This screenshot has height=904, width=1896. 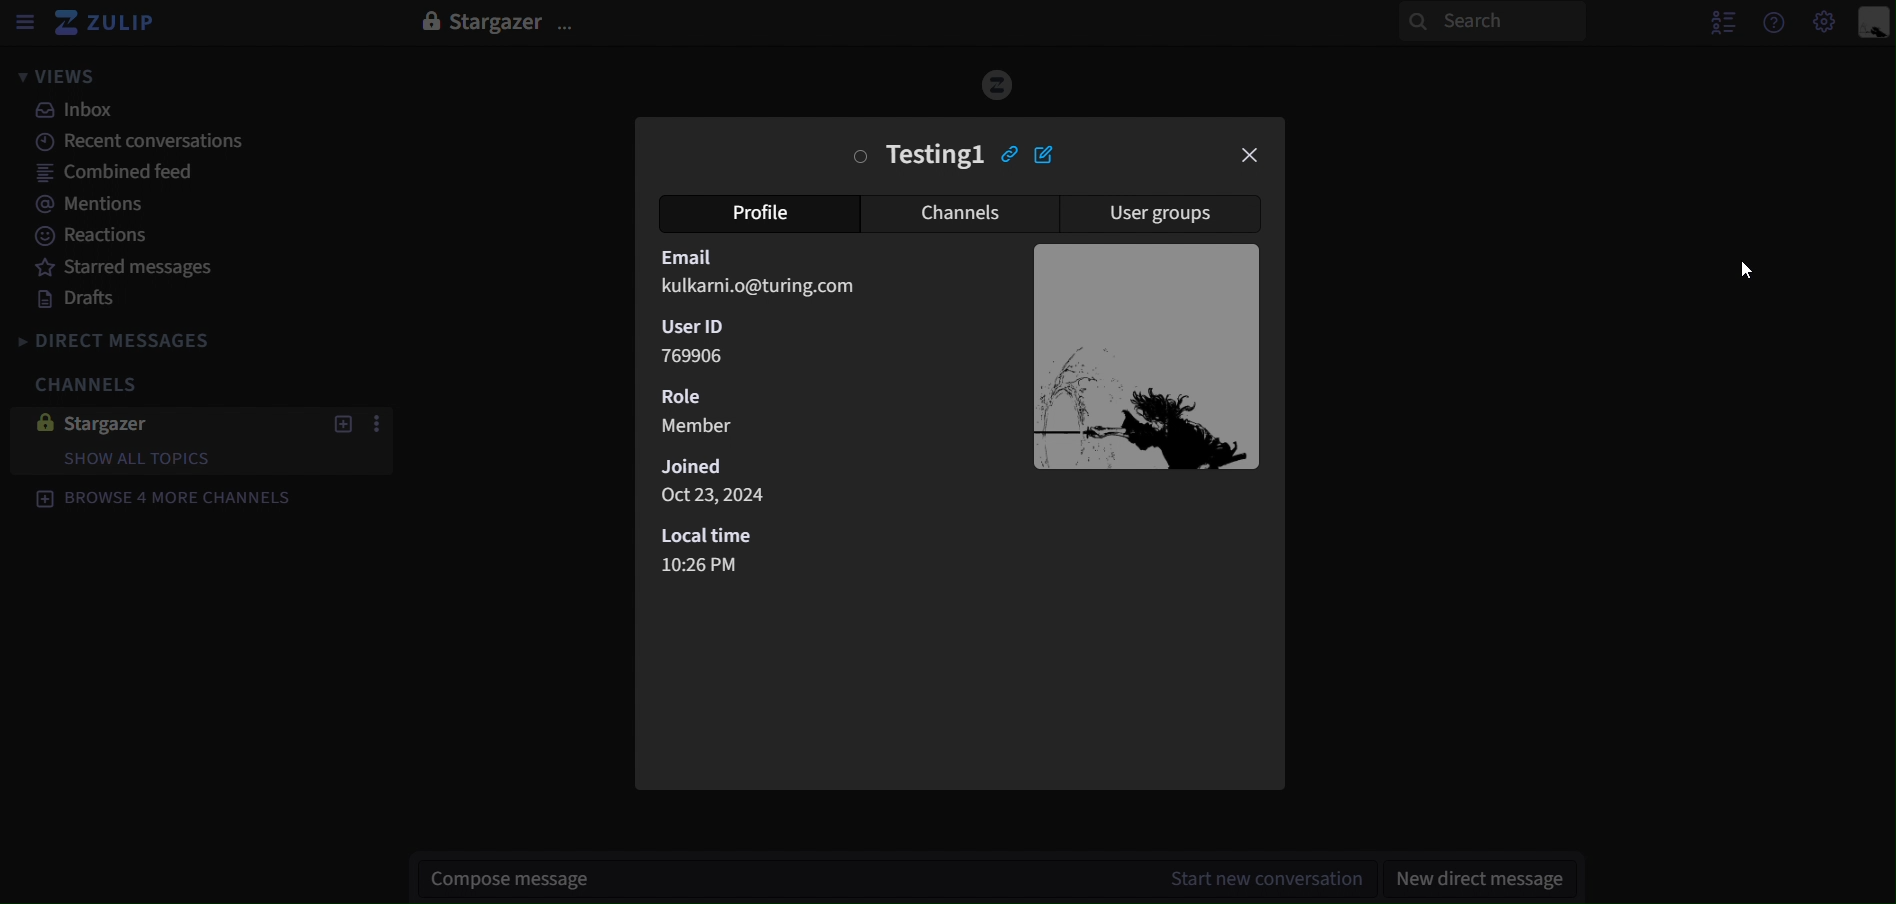 I want to click on starred messages, so click(x=134, y=267).